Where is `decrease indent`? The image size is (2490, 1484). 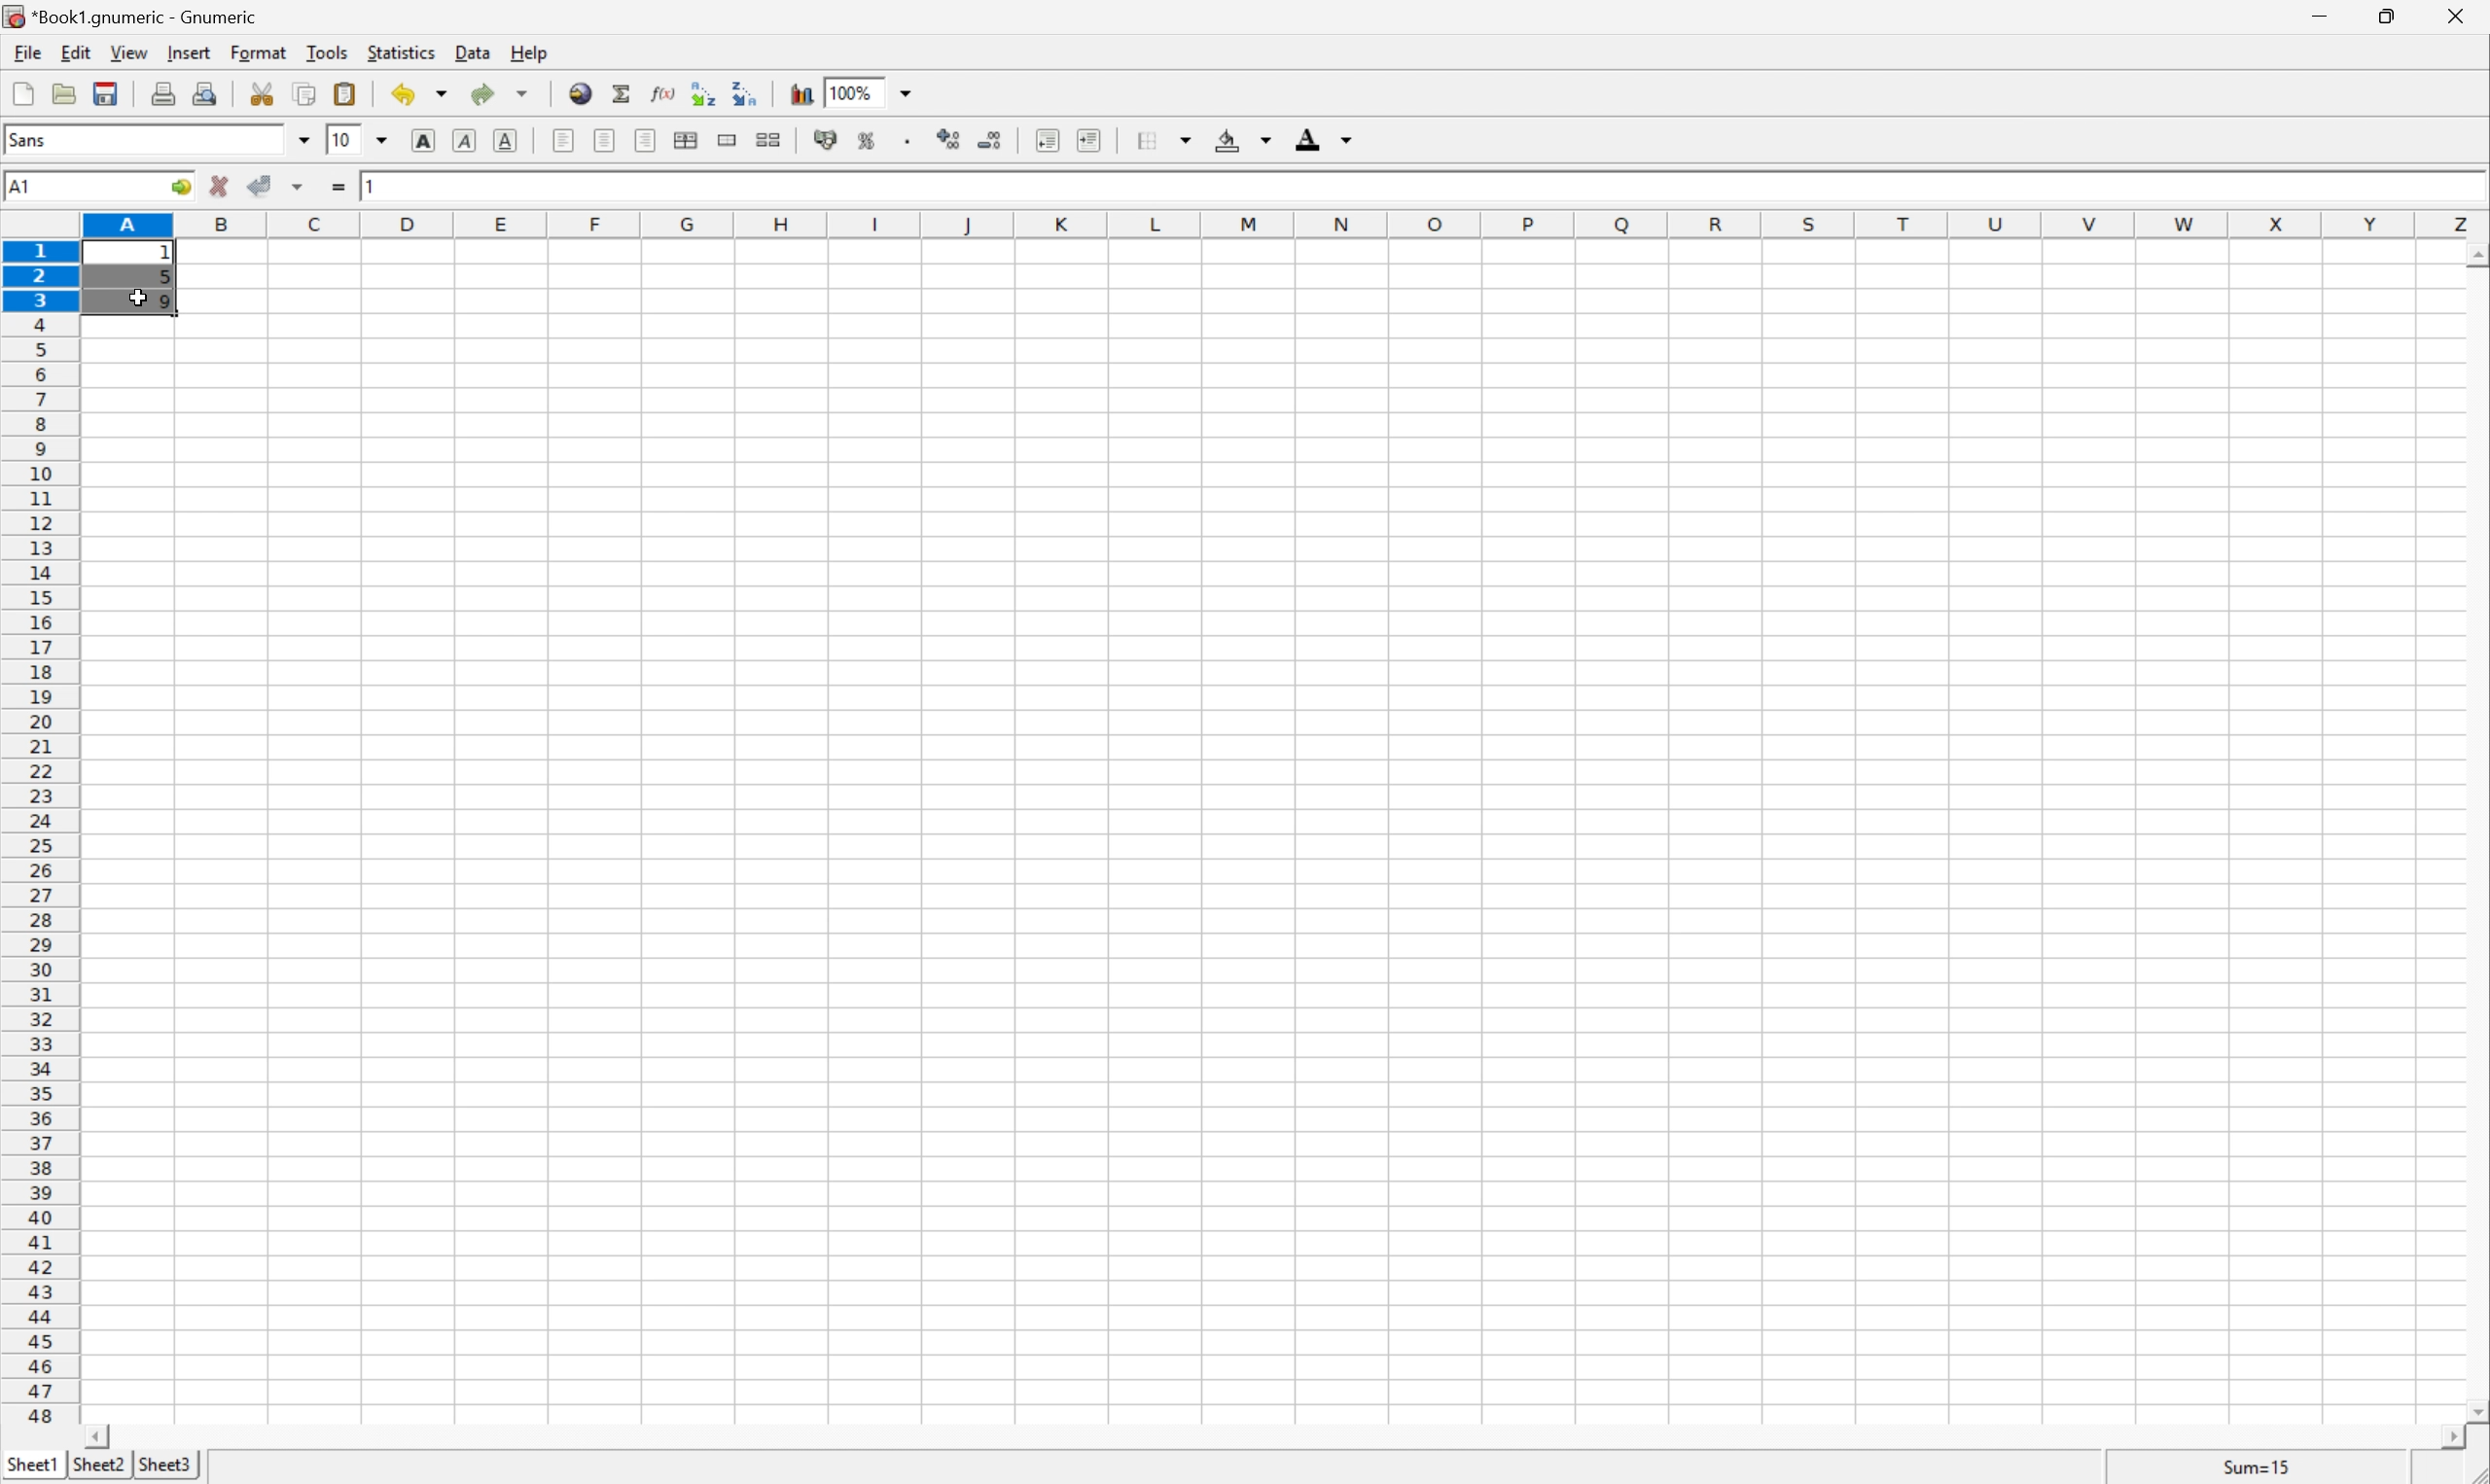
decrease indent is located at coordinates (1049, 140).